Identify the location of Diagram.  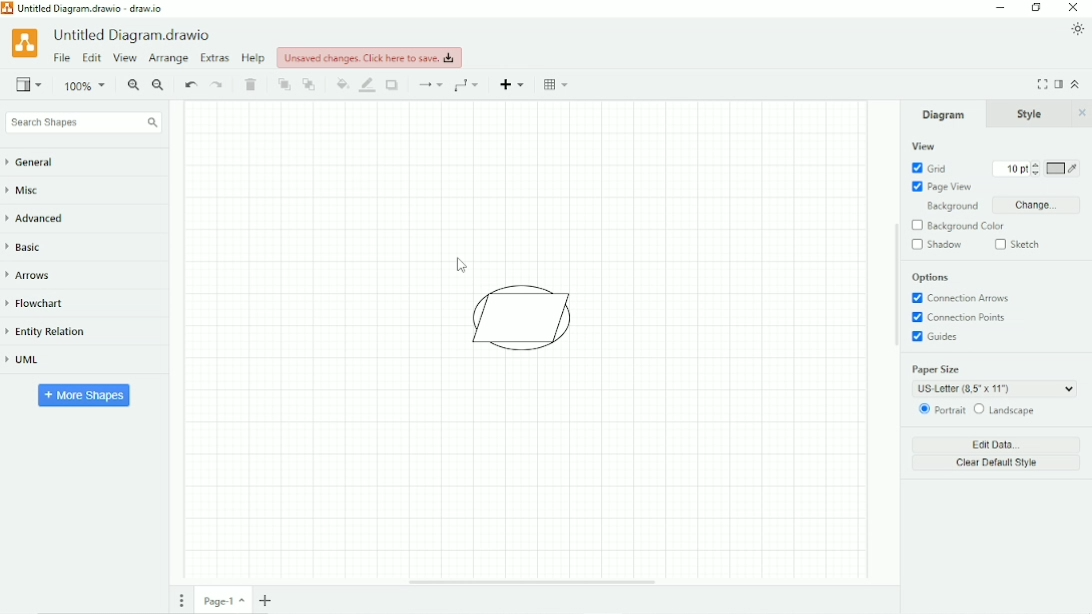
(944, 114).